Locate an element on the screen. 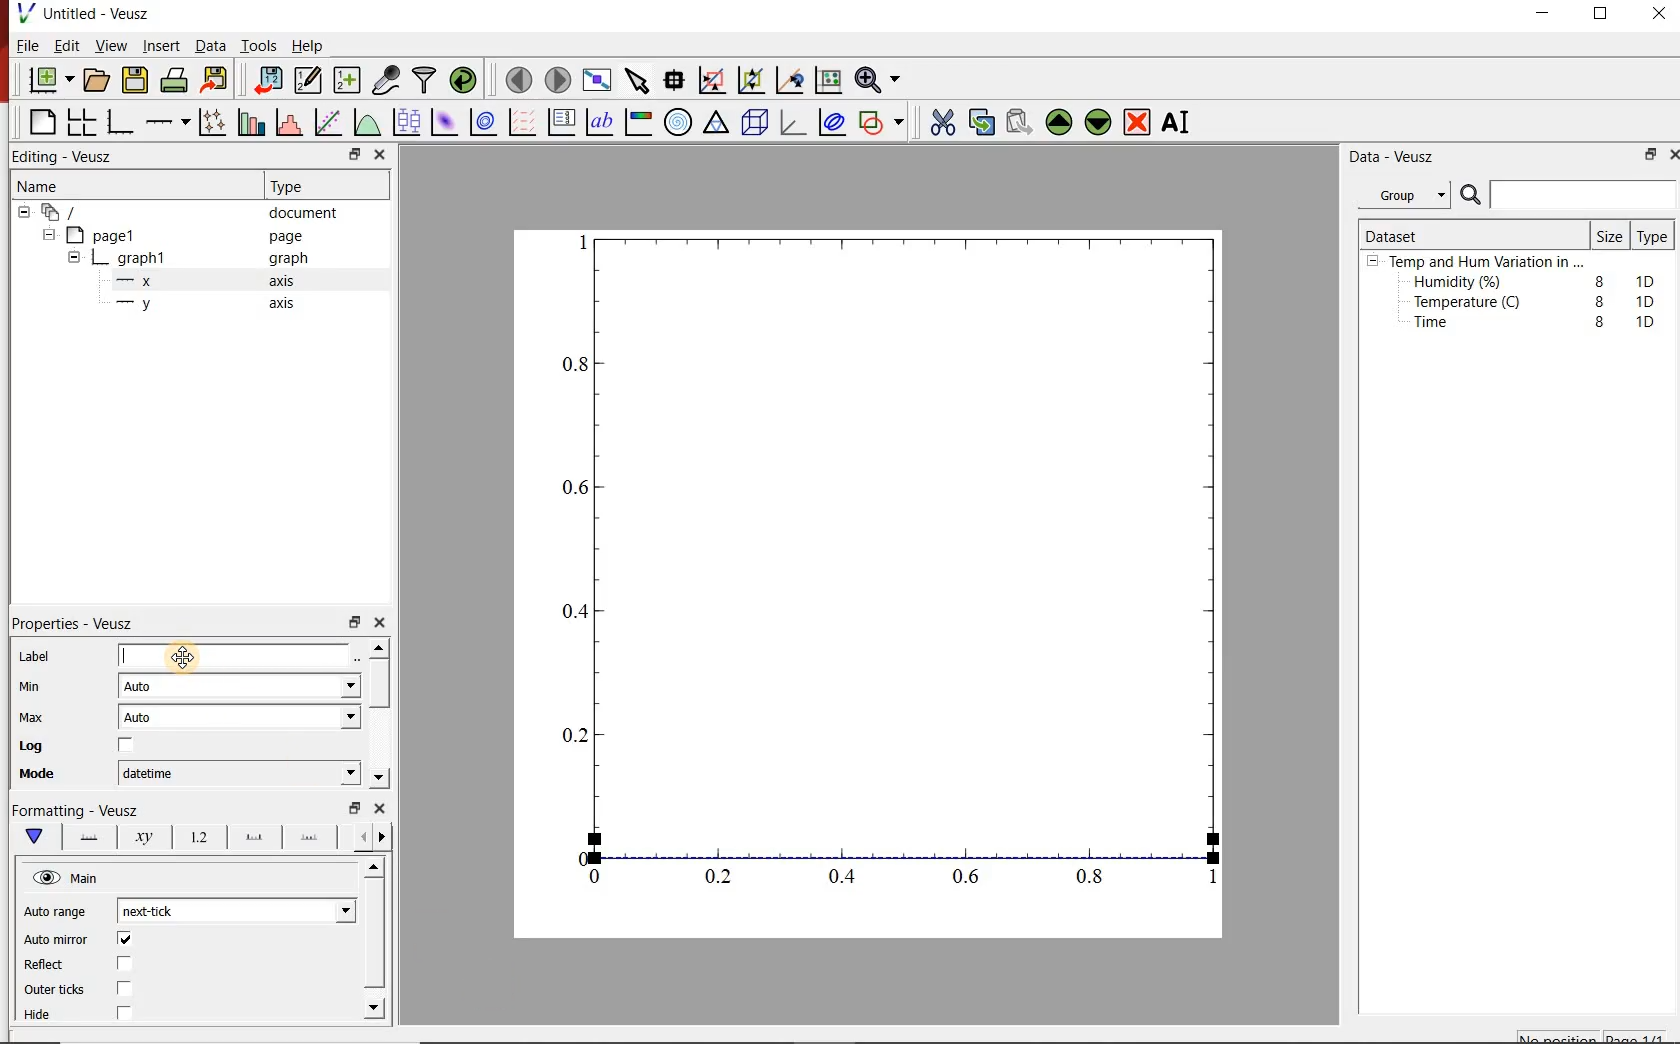  File is located at coordinates (23, 45).